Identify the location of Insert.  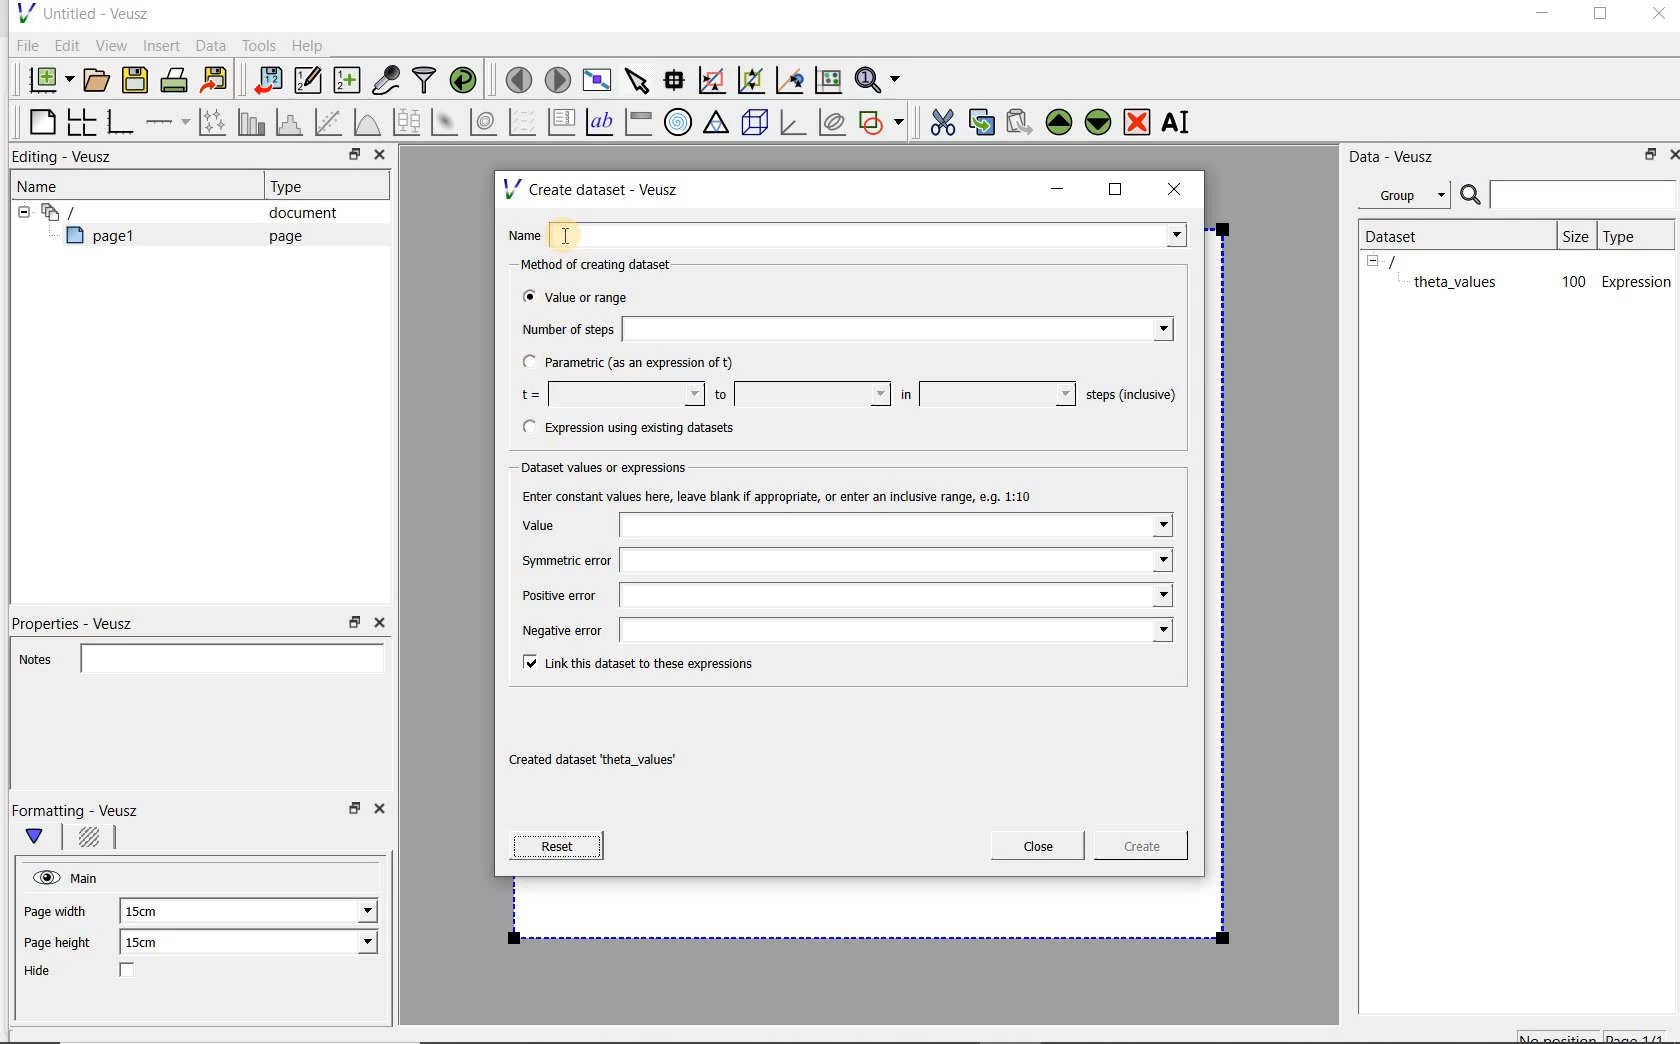
(164, 45).